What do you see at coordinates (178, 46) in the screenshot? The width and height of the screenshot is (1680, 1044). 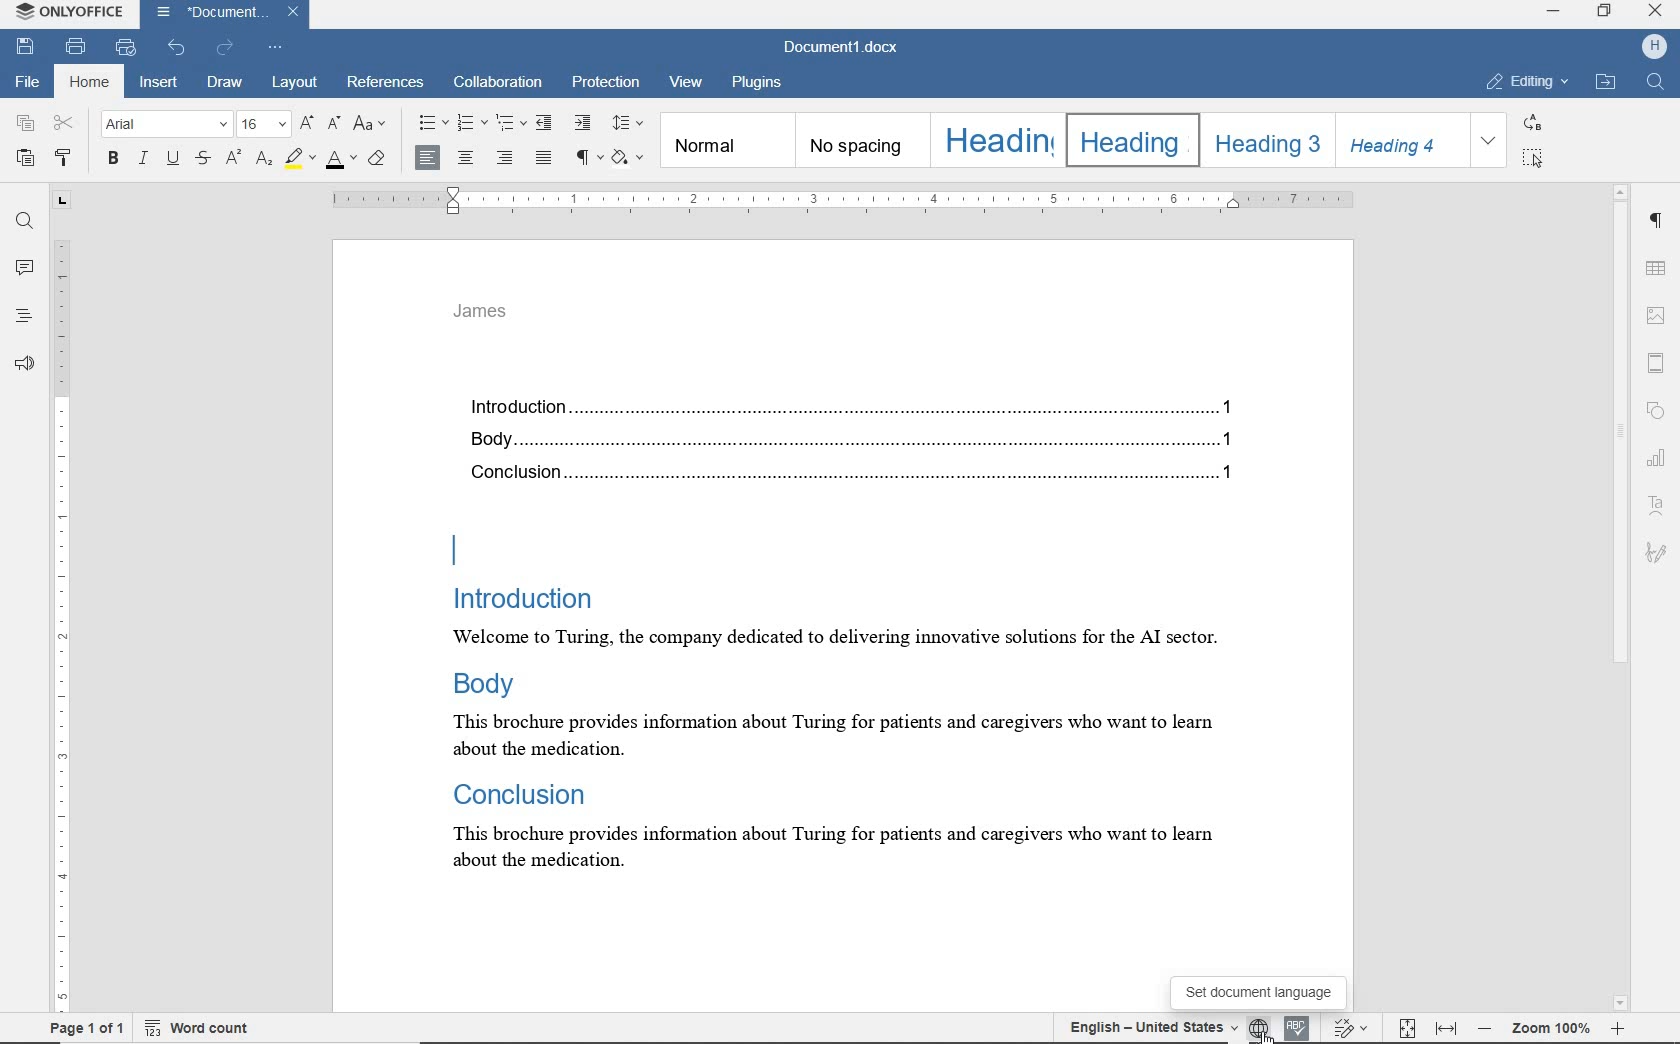 I see `undo` at bounding box center [178, 46].